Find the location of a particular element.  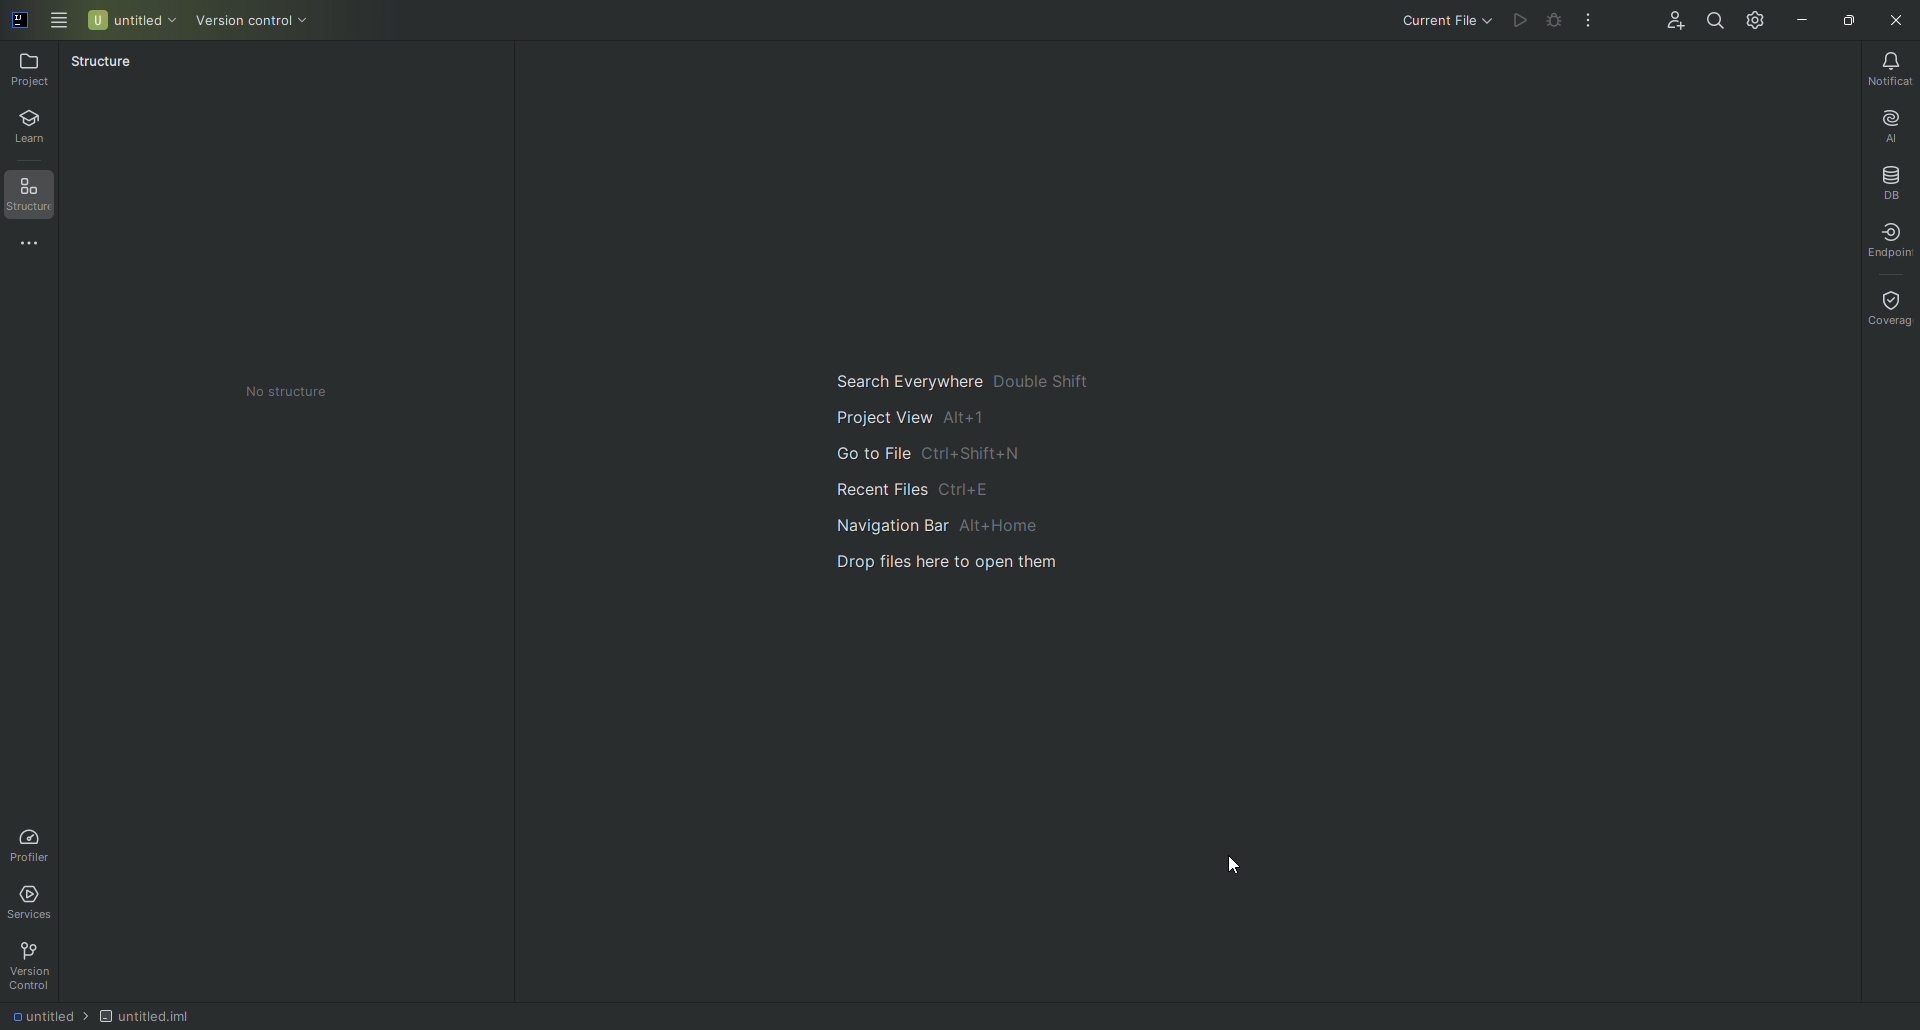

Version Control is located at coordinates (247, 20).